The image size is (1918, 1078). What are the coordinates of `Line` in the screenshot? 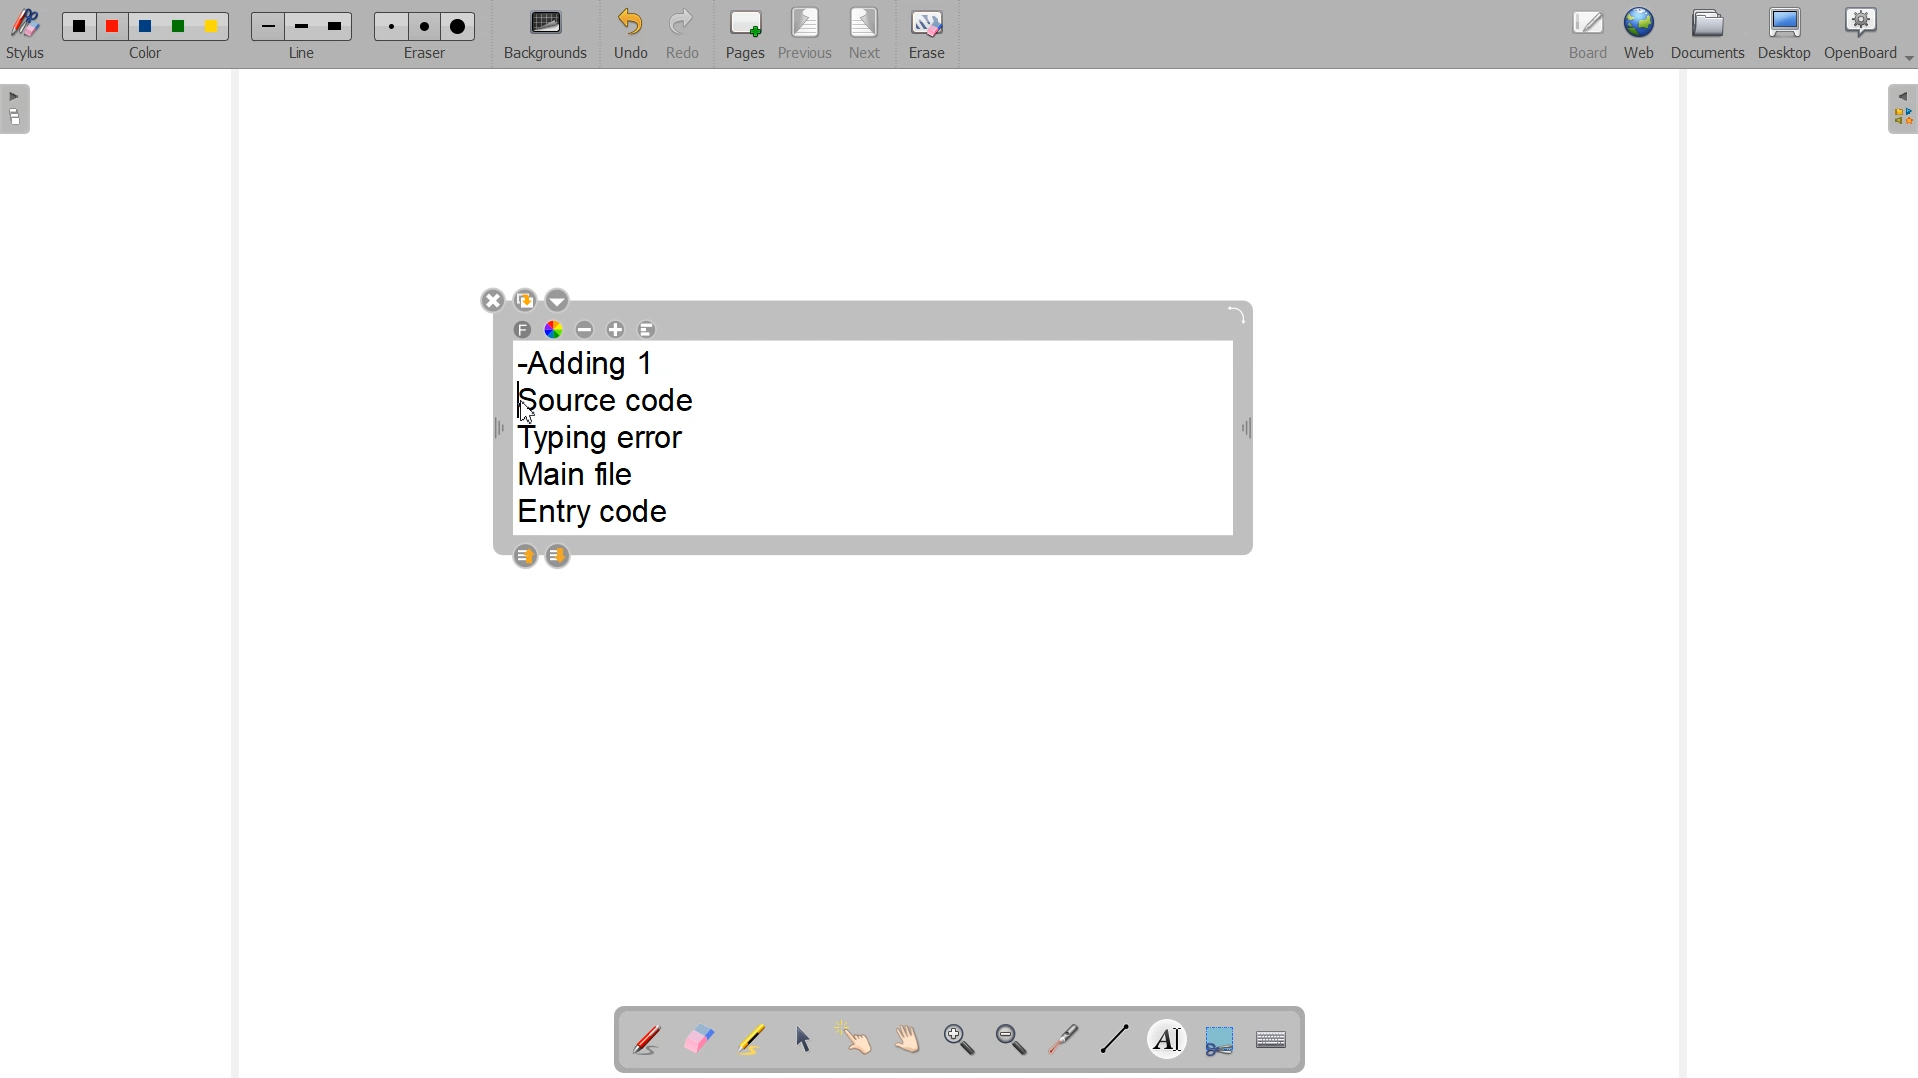 It's located at (303, 54).